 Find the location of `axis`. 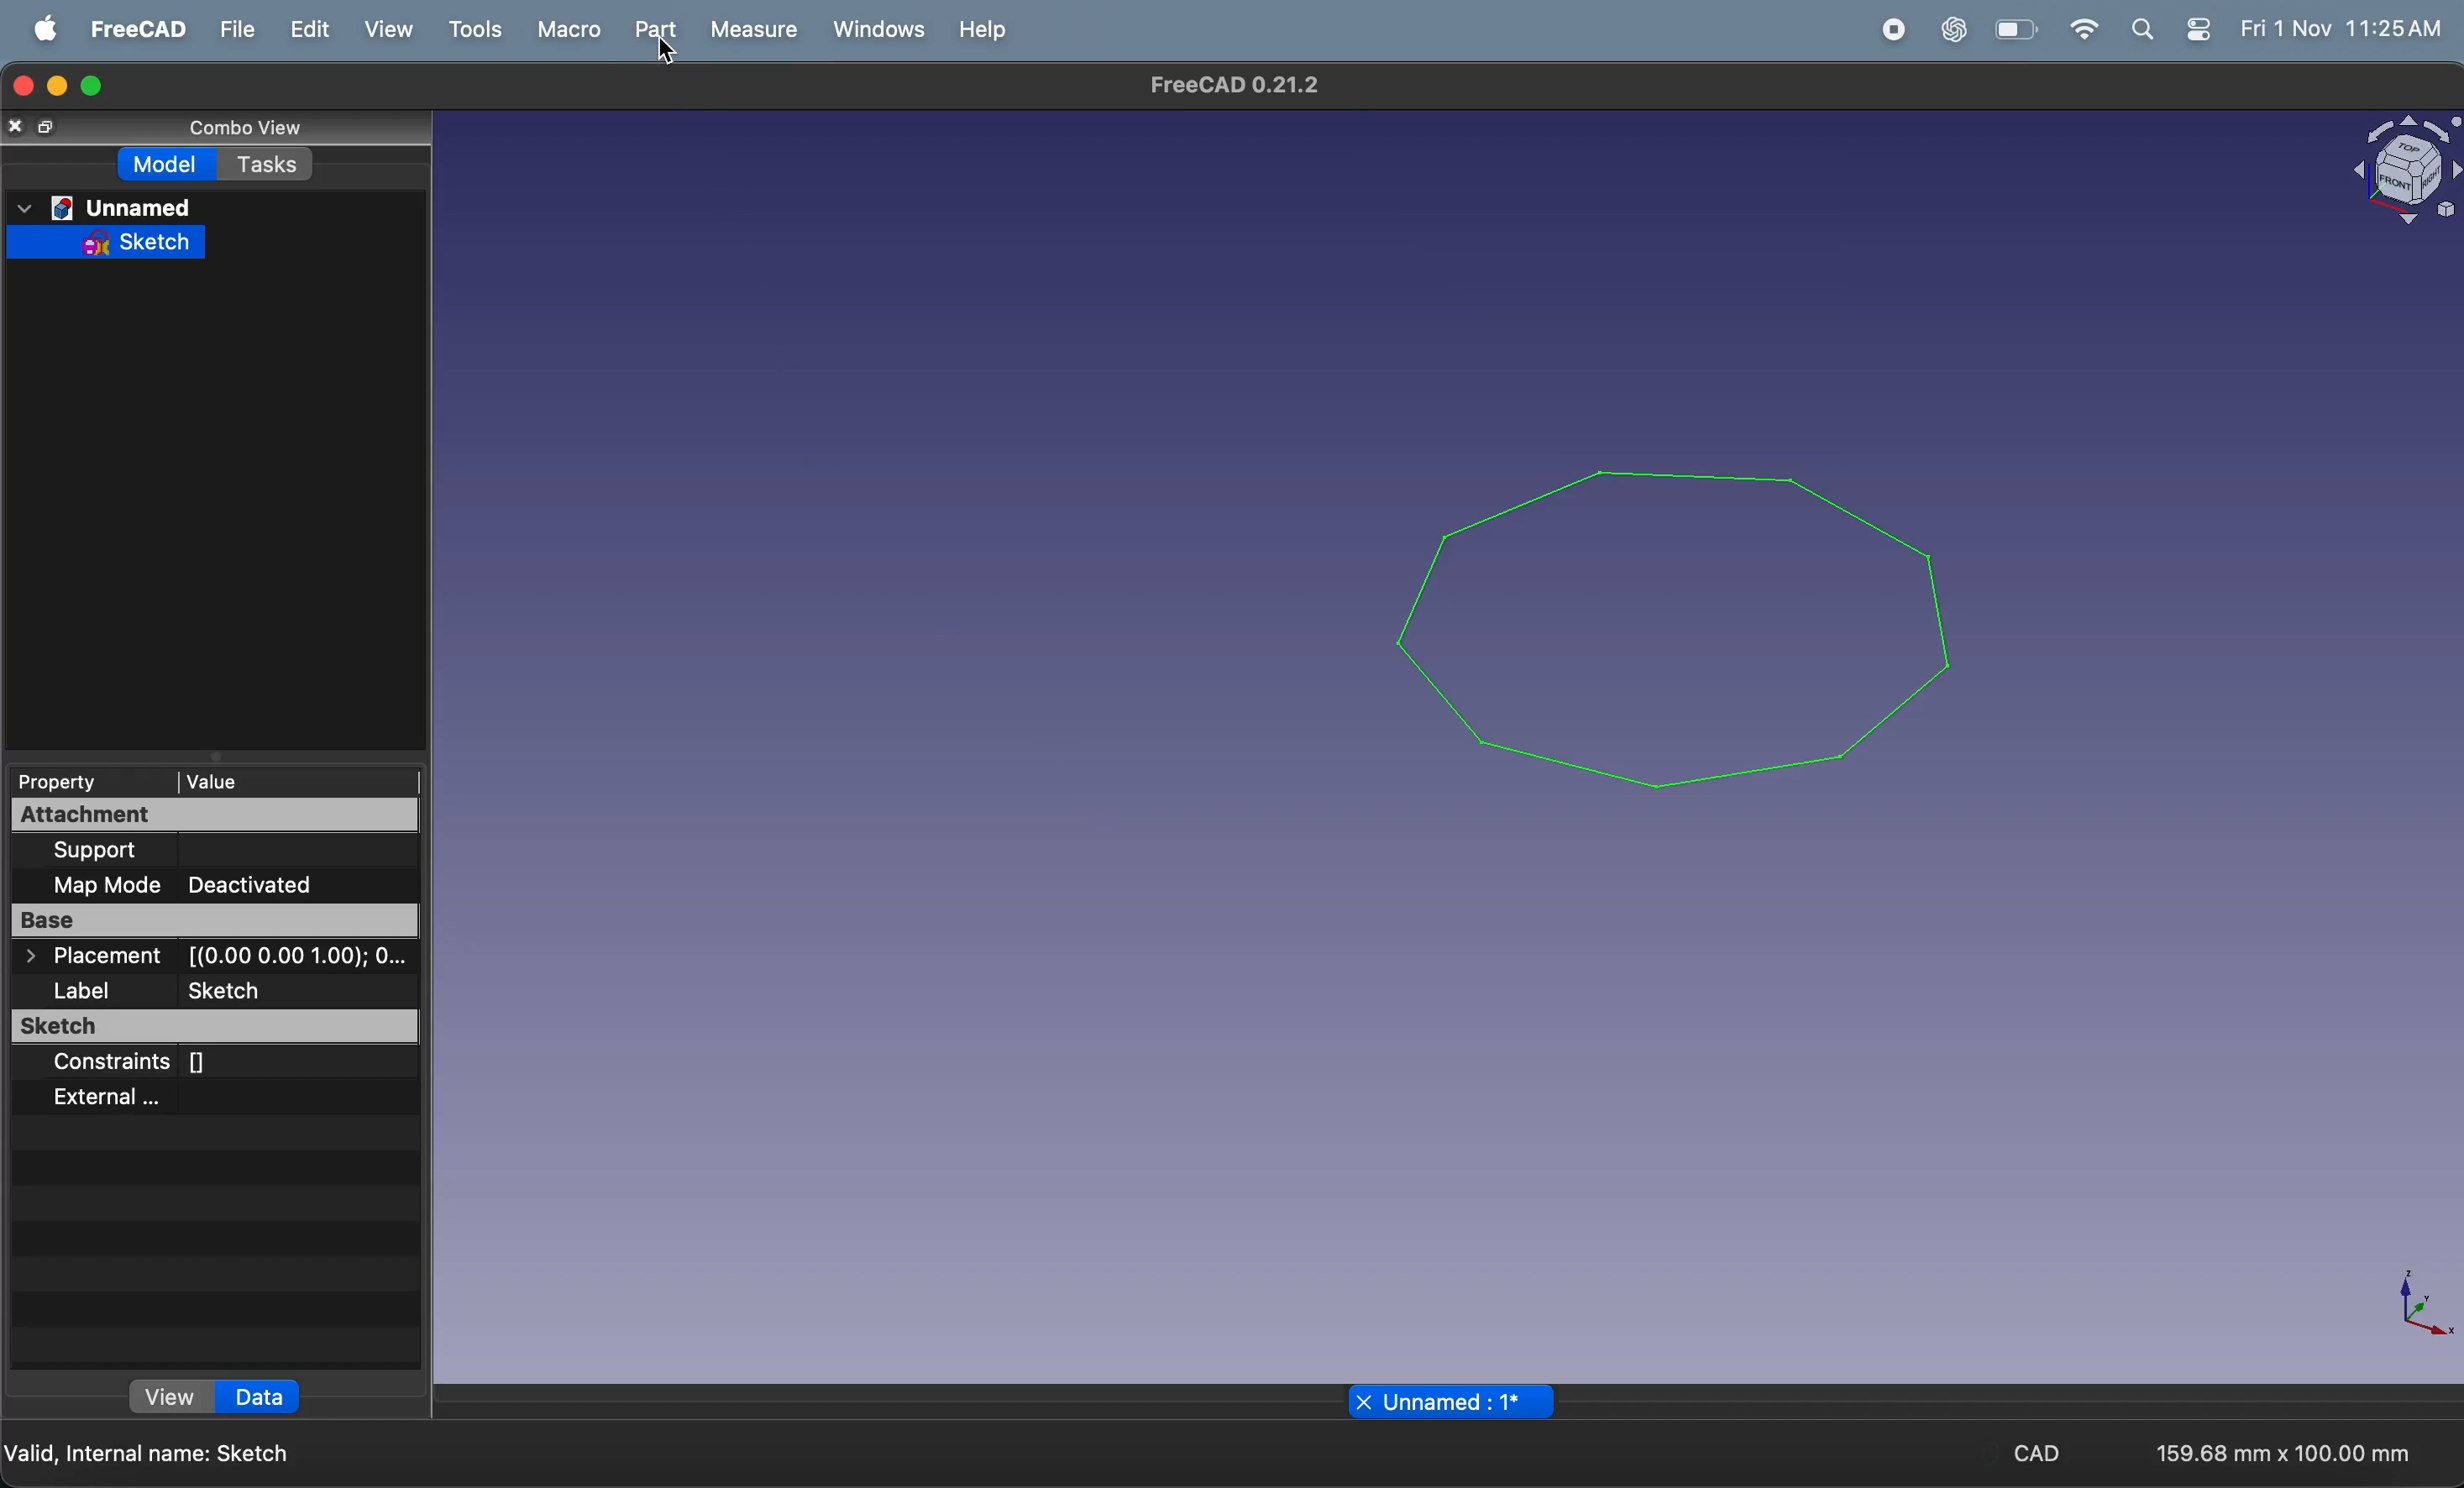

axis is located at coordinates (2414, 1306).